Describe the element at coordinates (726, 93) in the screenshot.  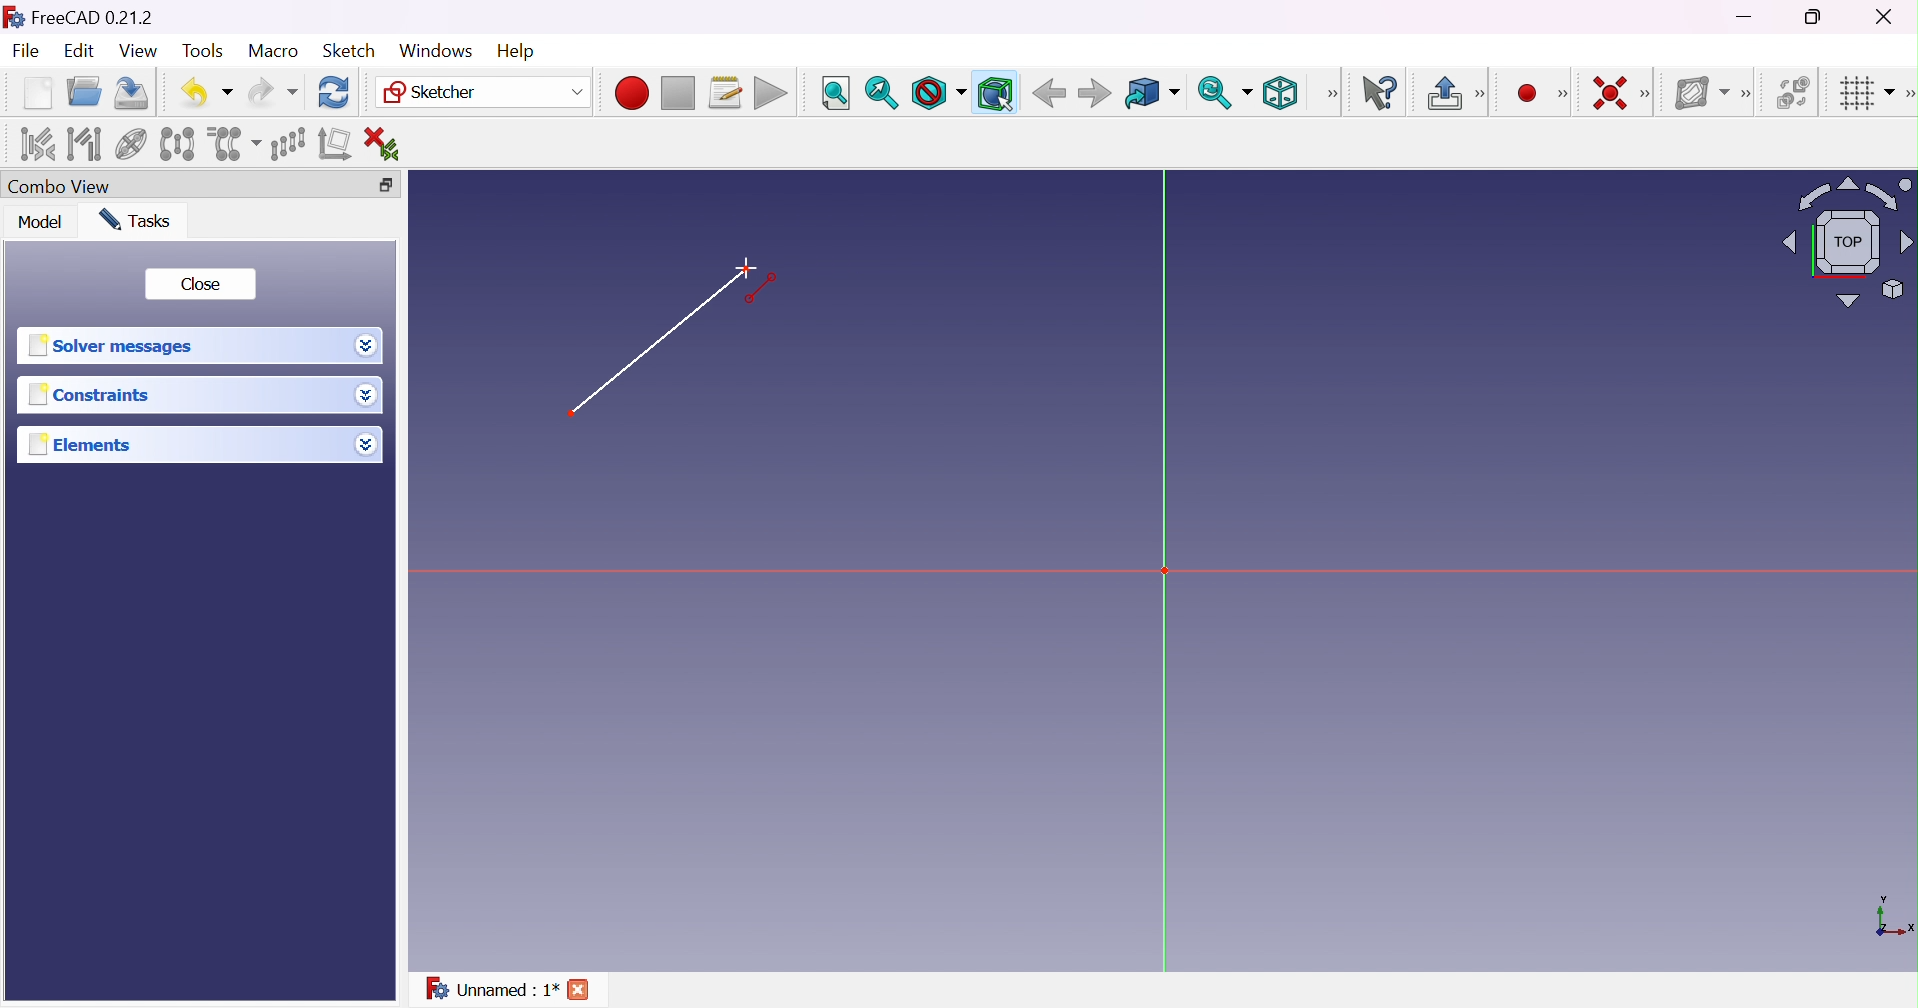
I see `Macros...` at that location.